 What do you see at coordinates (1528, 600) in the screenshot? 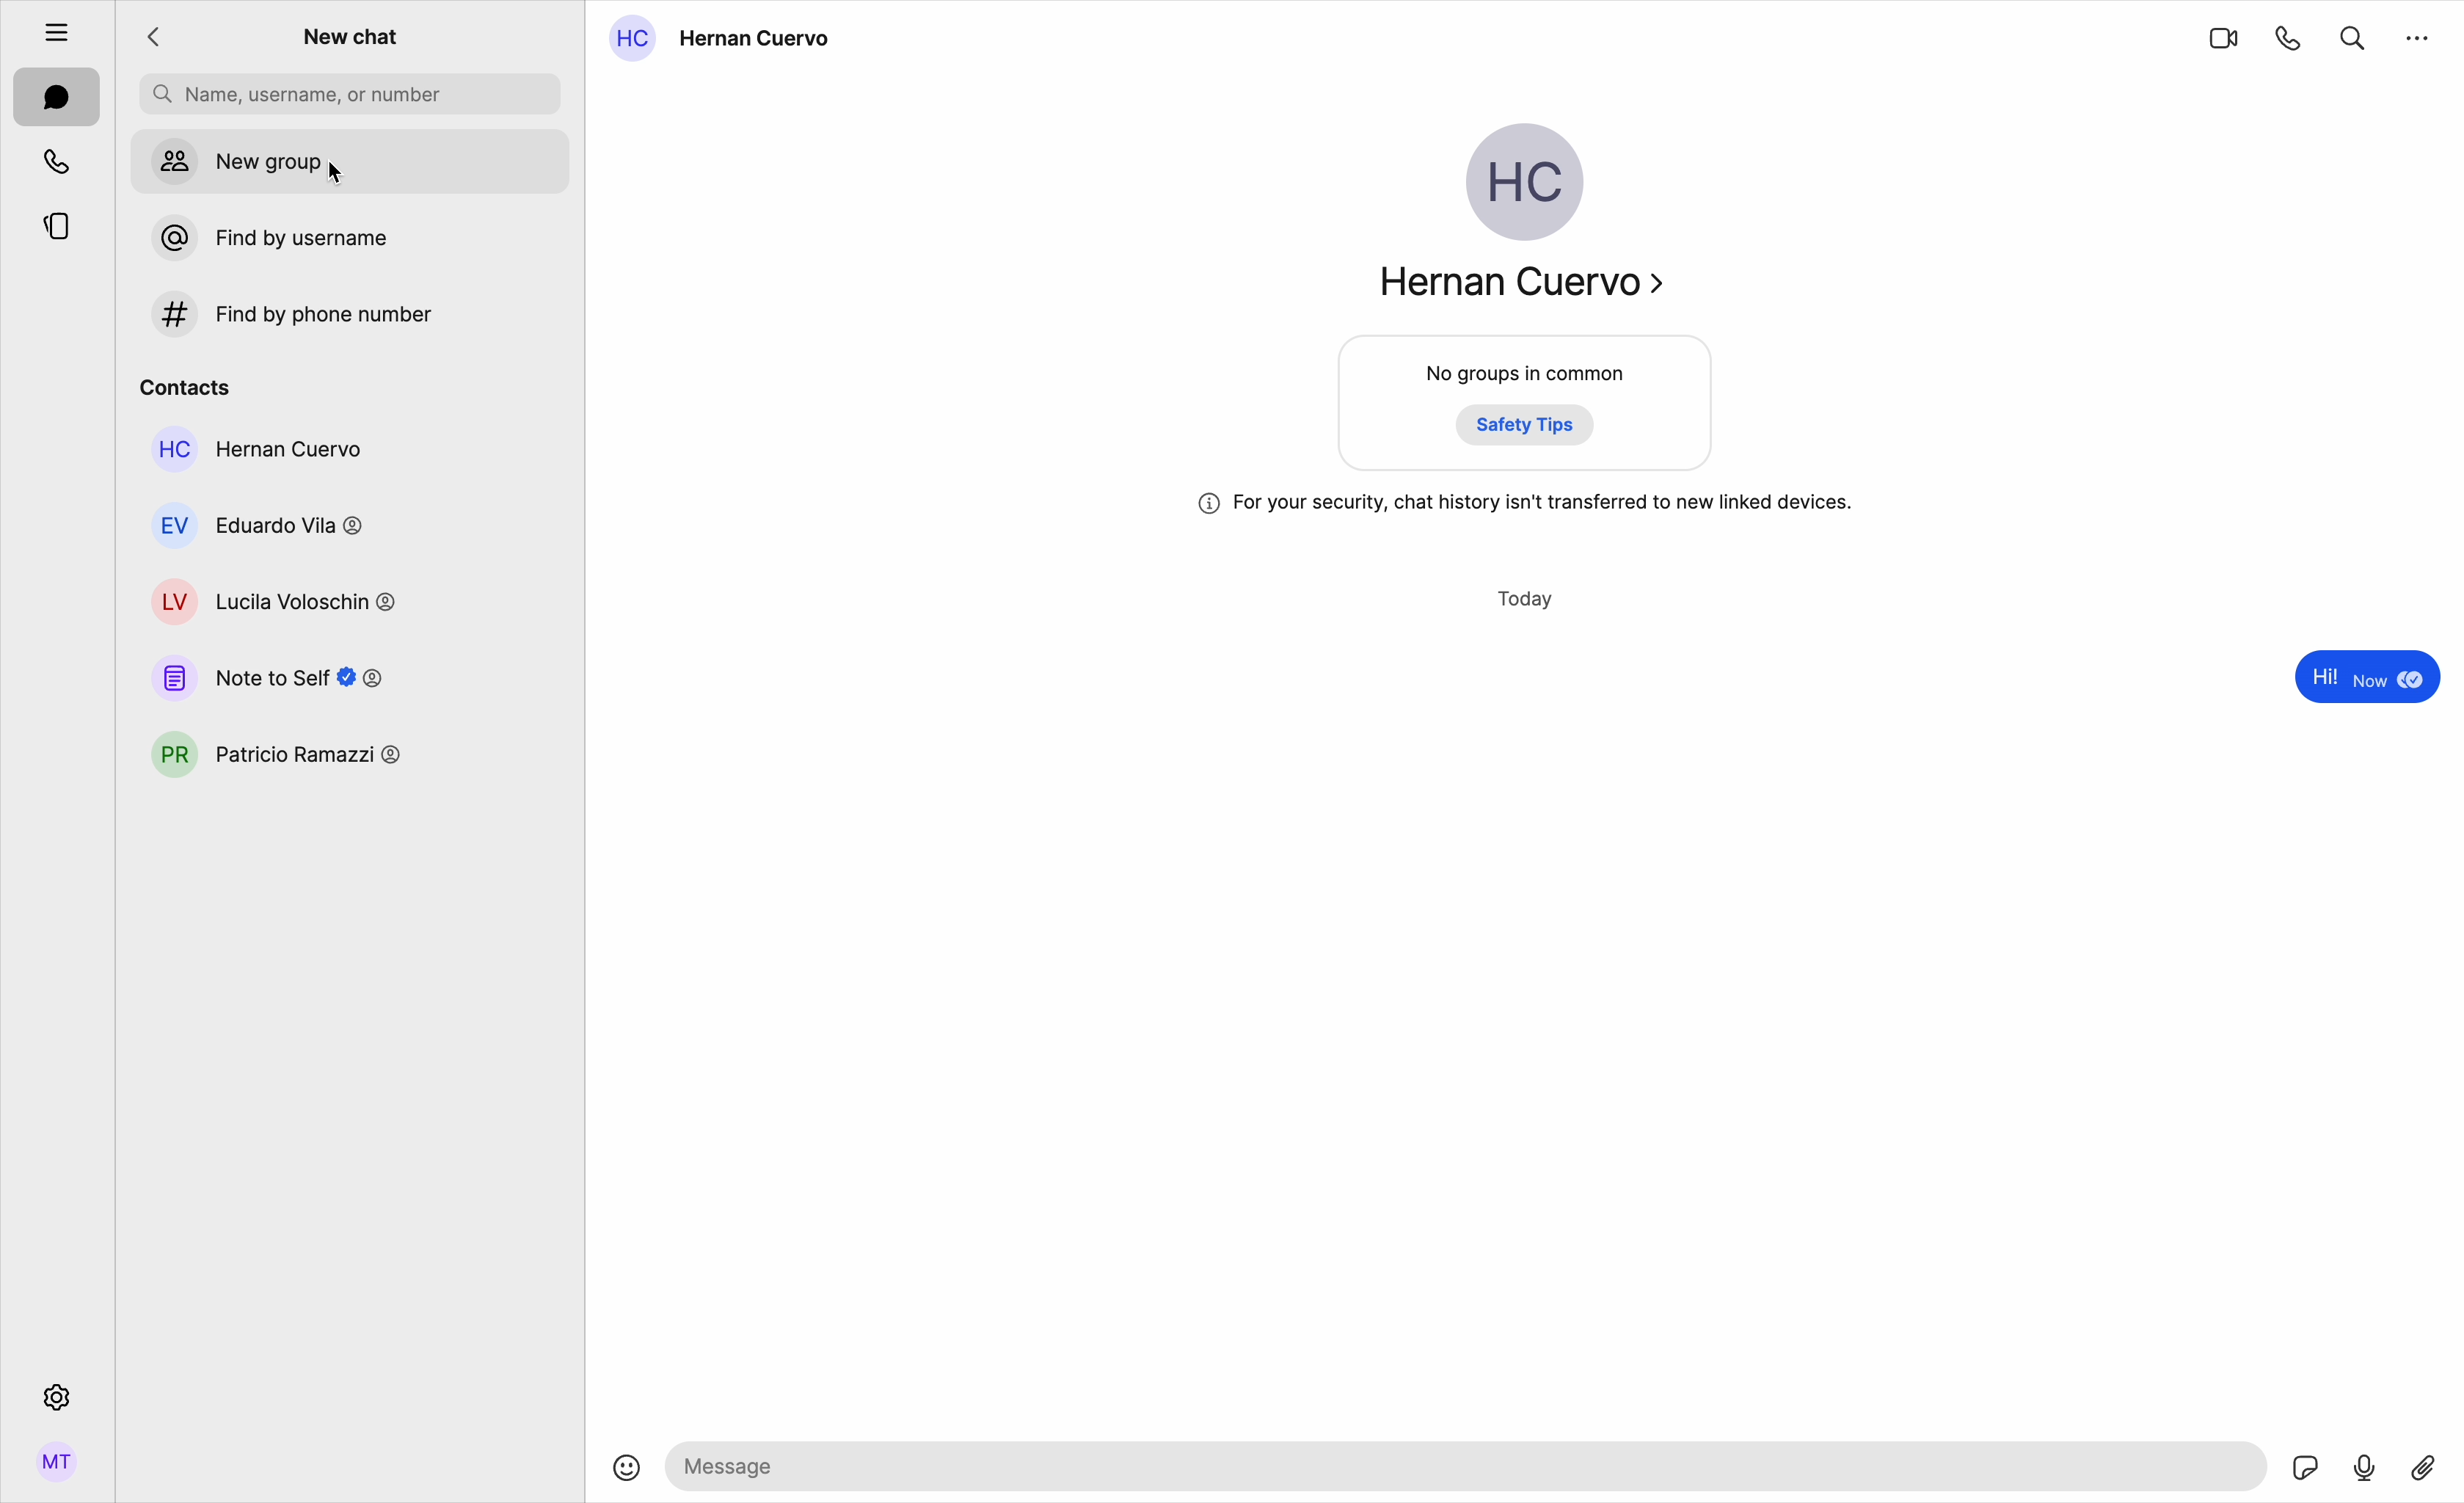
I see `today` at bounding box center [1528, 600].